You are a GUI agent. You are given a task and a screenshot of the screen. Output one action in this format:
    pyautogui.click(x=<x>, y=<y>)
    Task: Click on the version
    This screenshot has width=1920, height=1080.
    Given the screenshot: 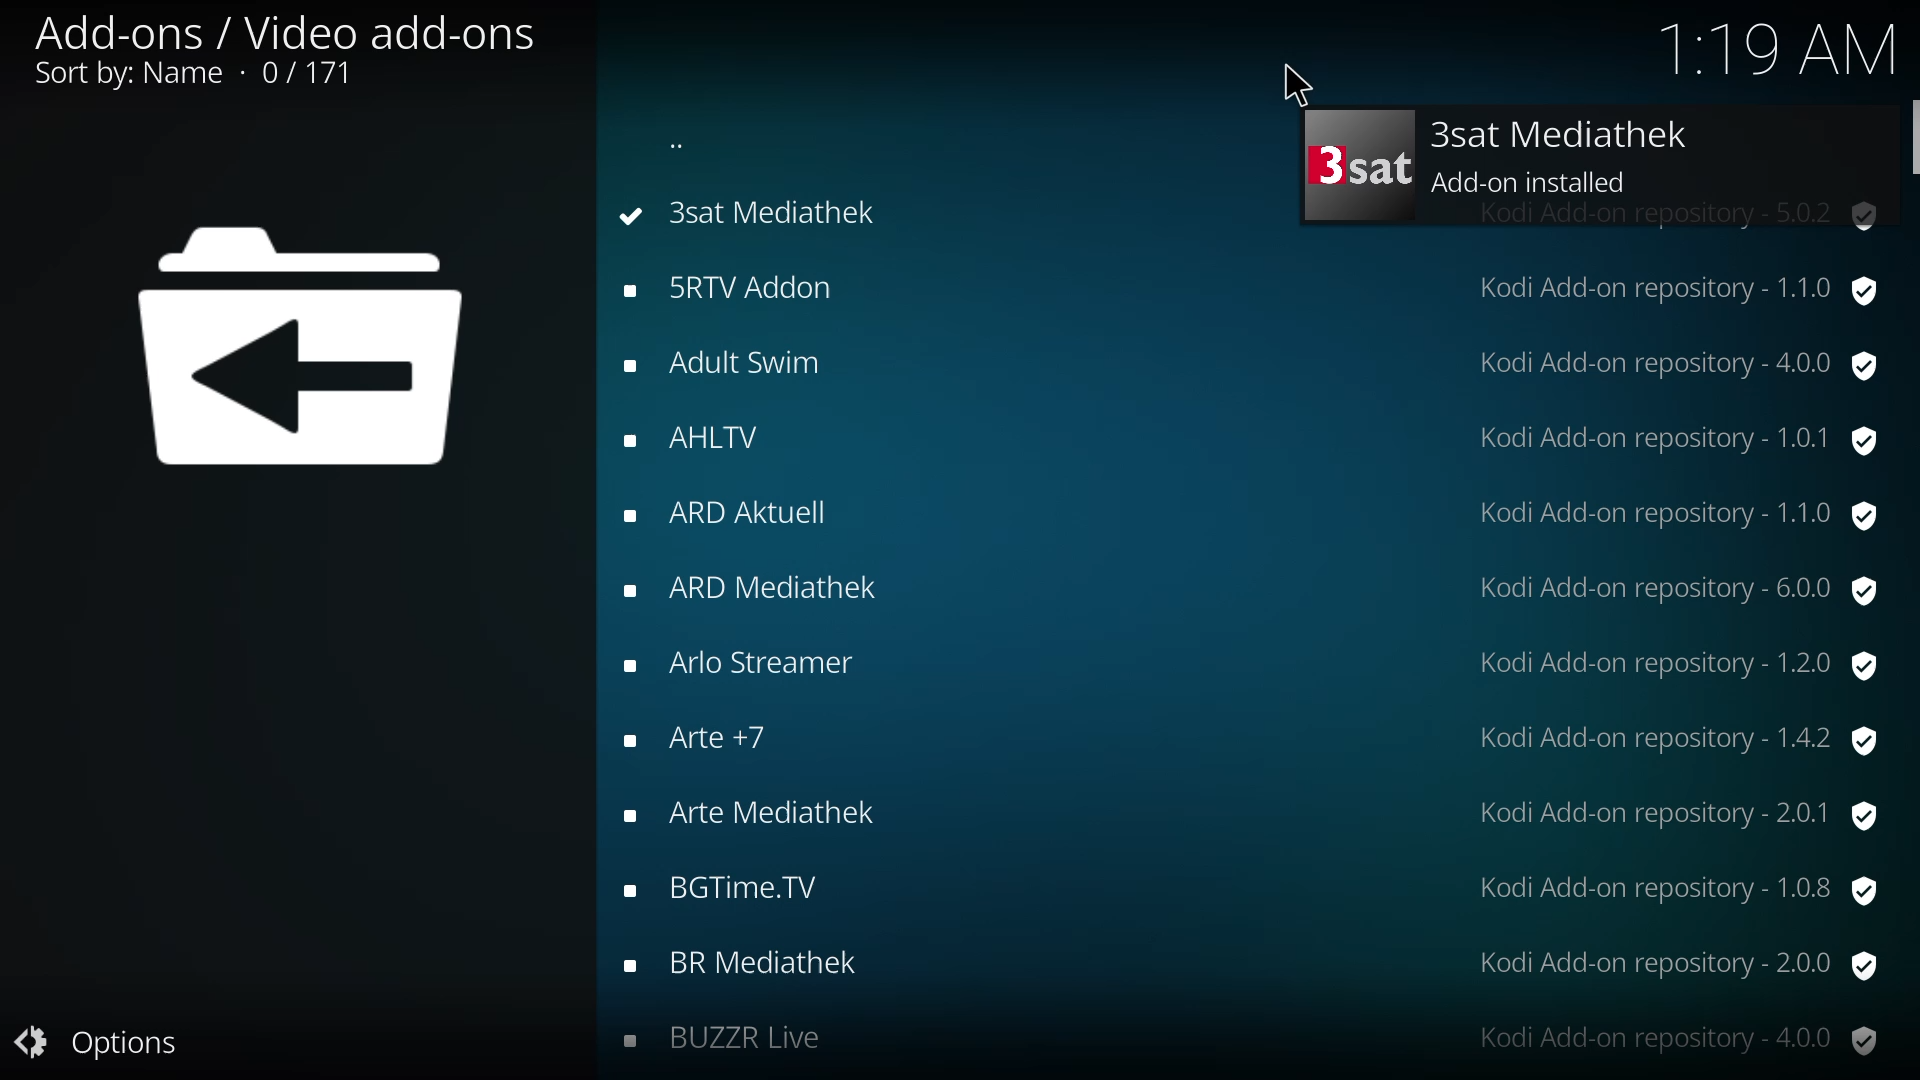 What is the action you would take?
    pyautogui.click(x=1666, y=739)
    